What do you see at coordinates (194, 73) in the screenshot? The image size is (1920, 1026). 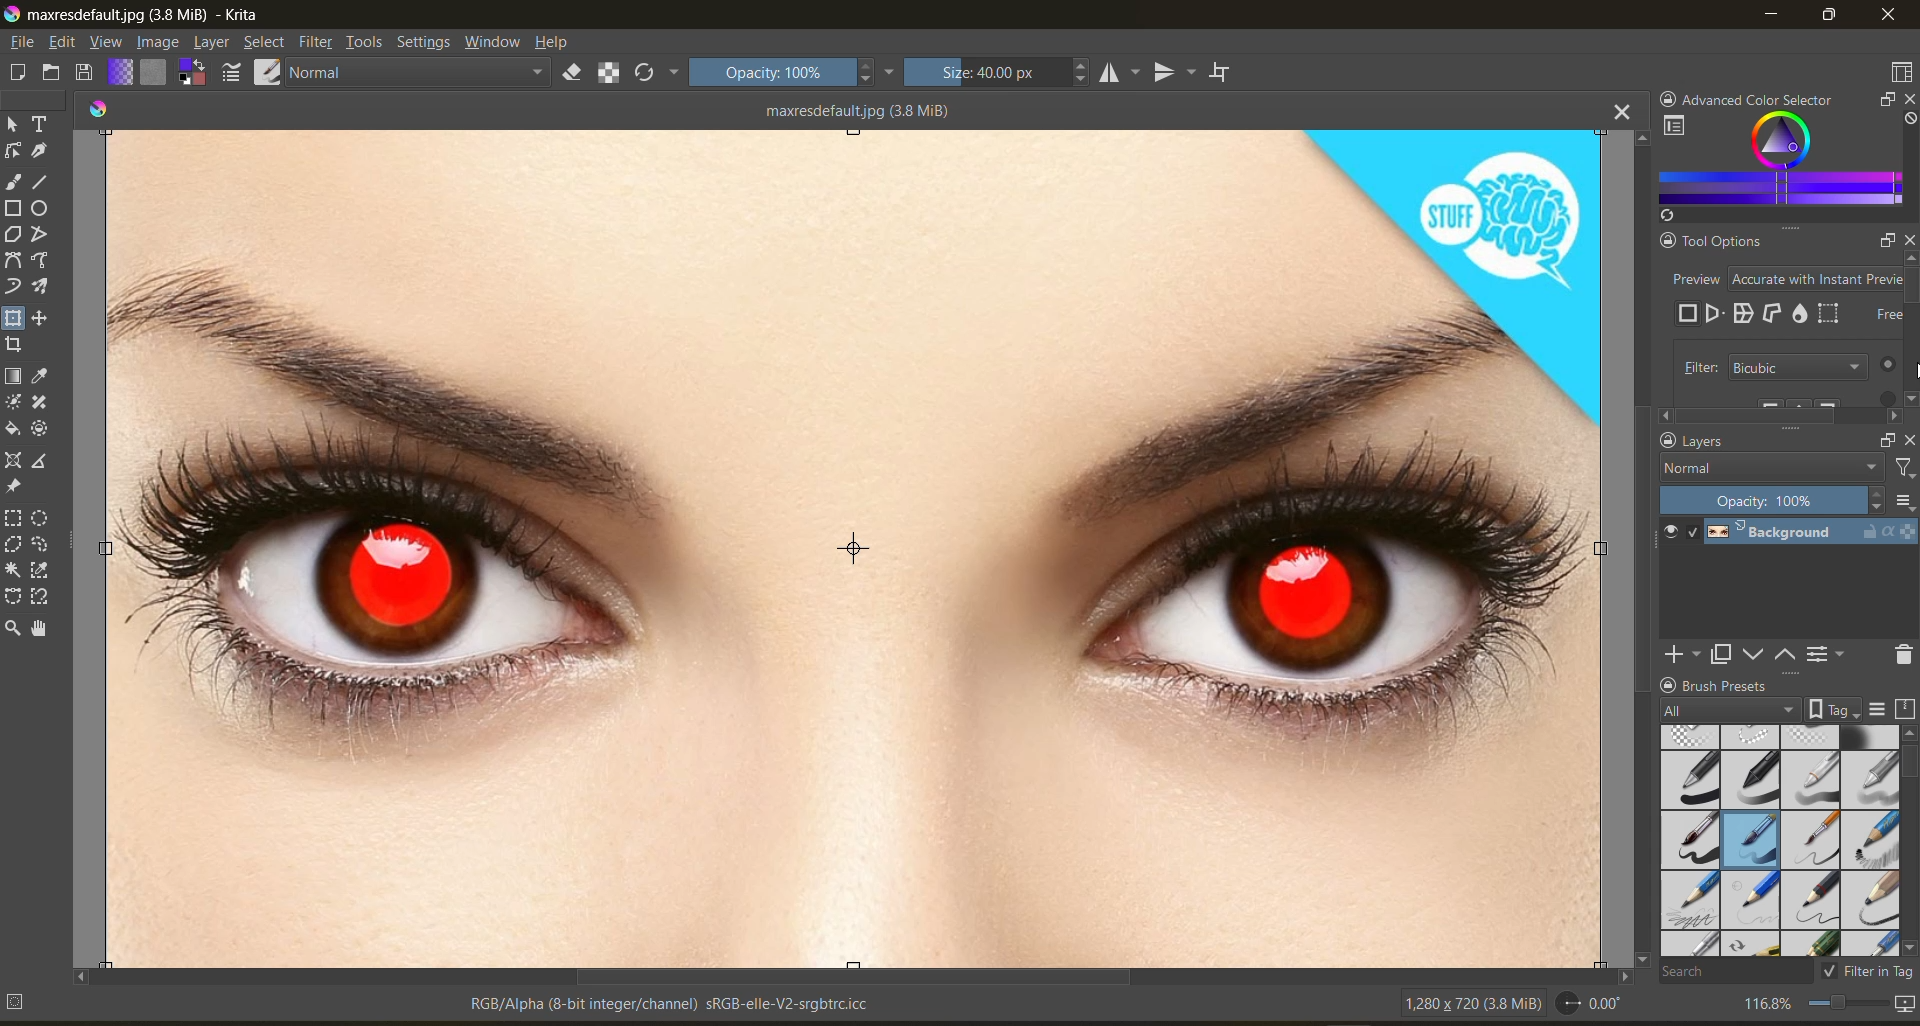 I see `swap foreground and background color` at bounding box center [194, 73].